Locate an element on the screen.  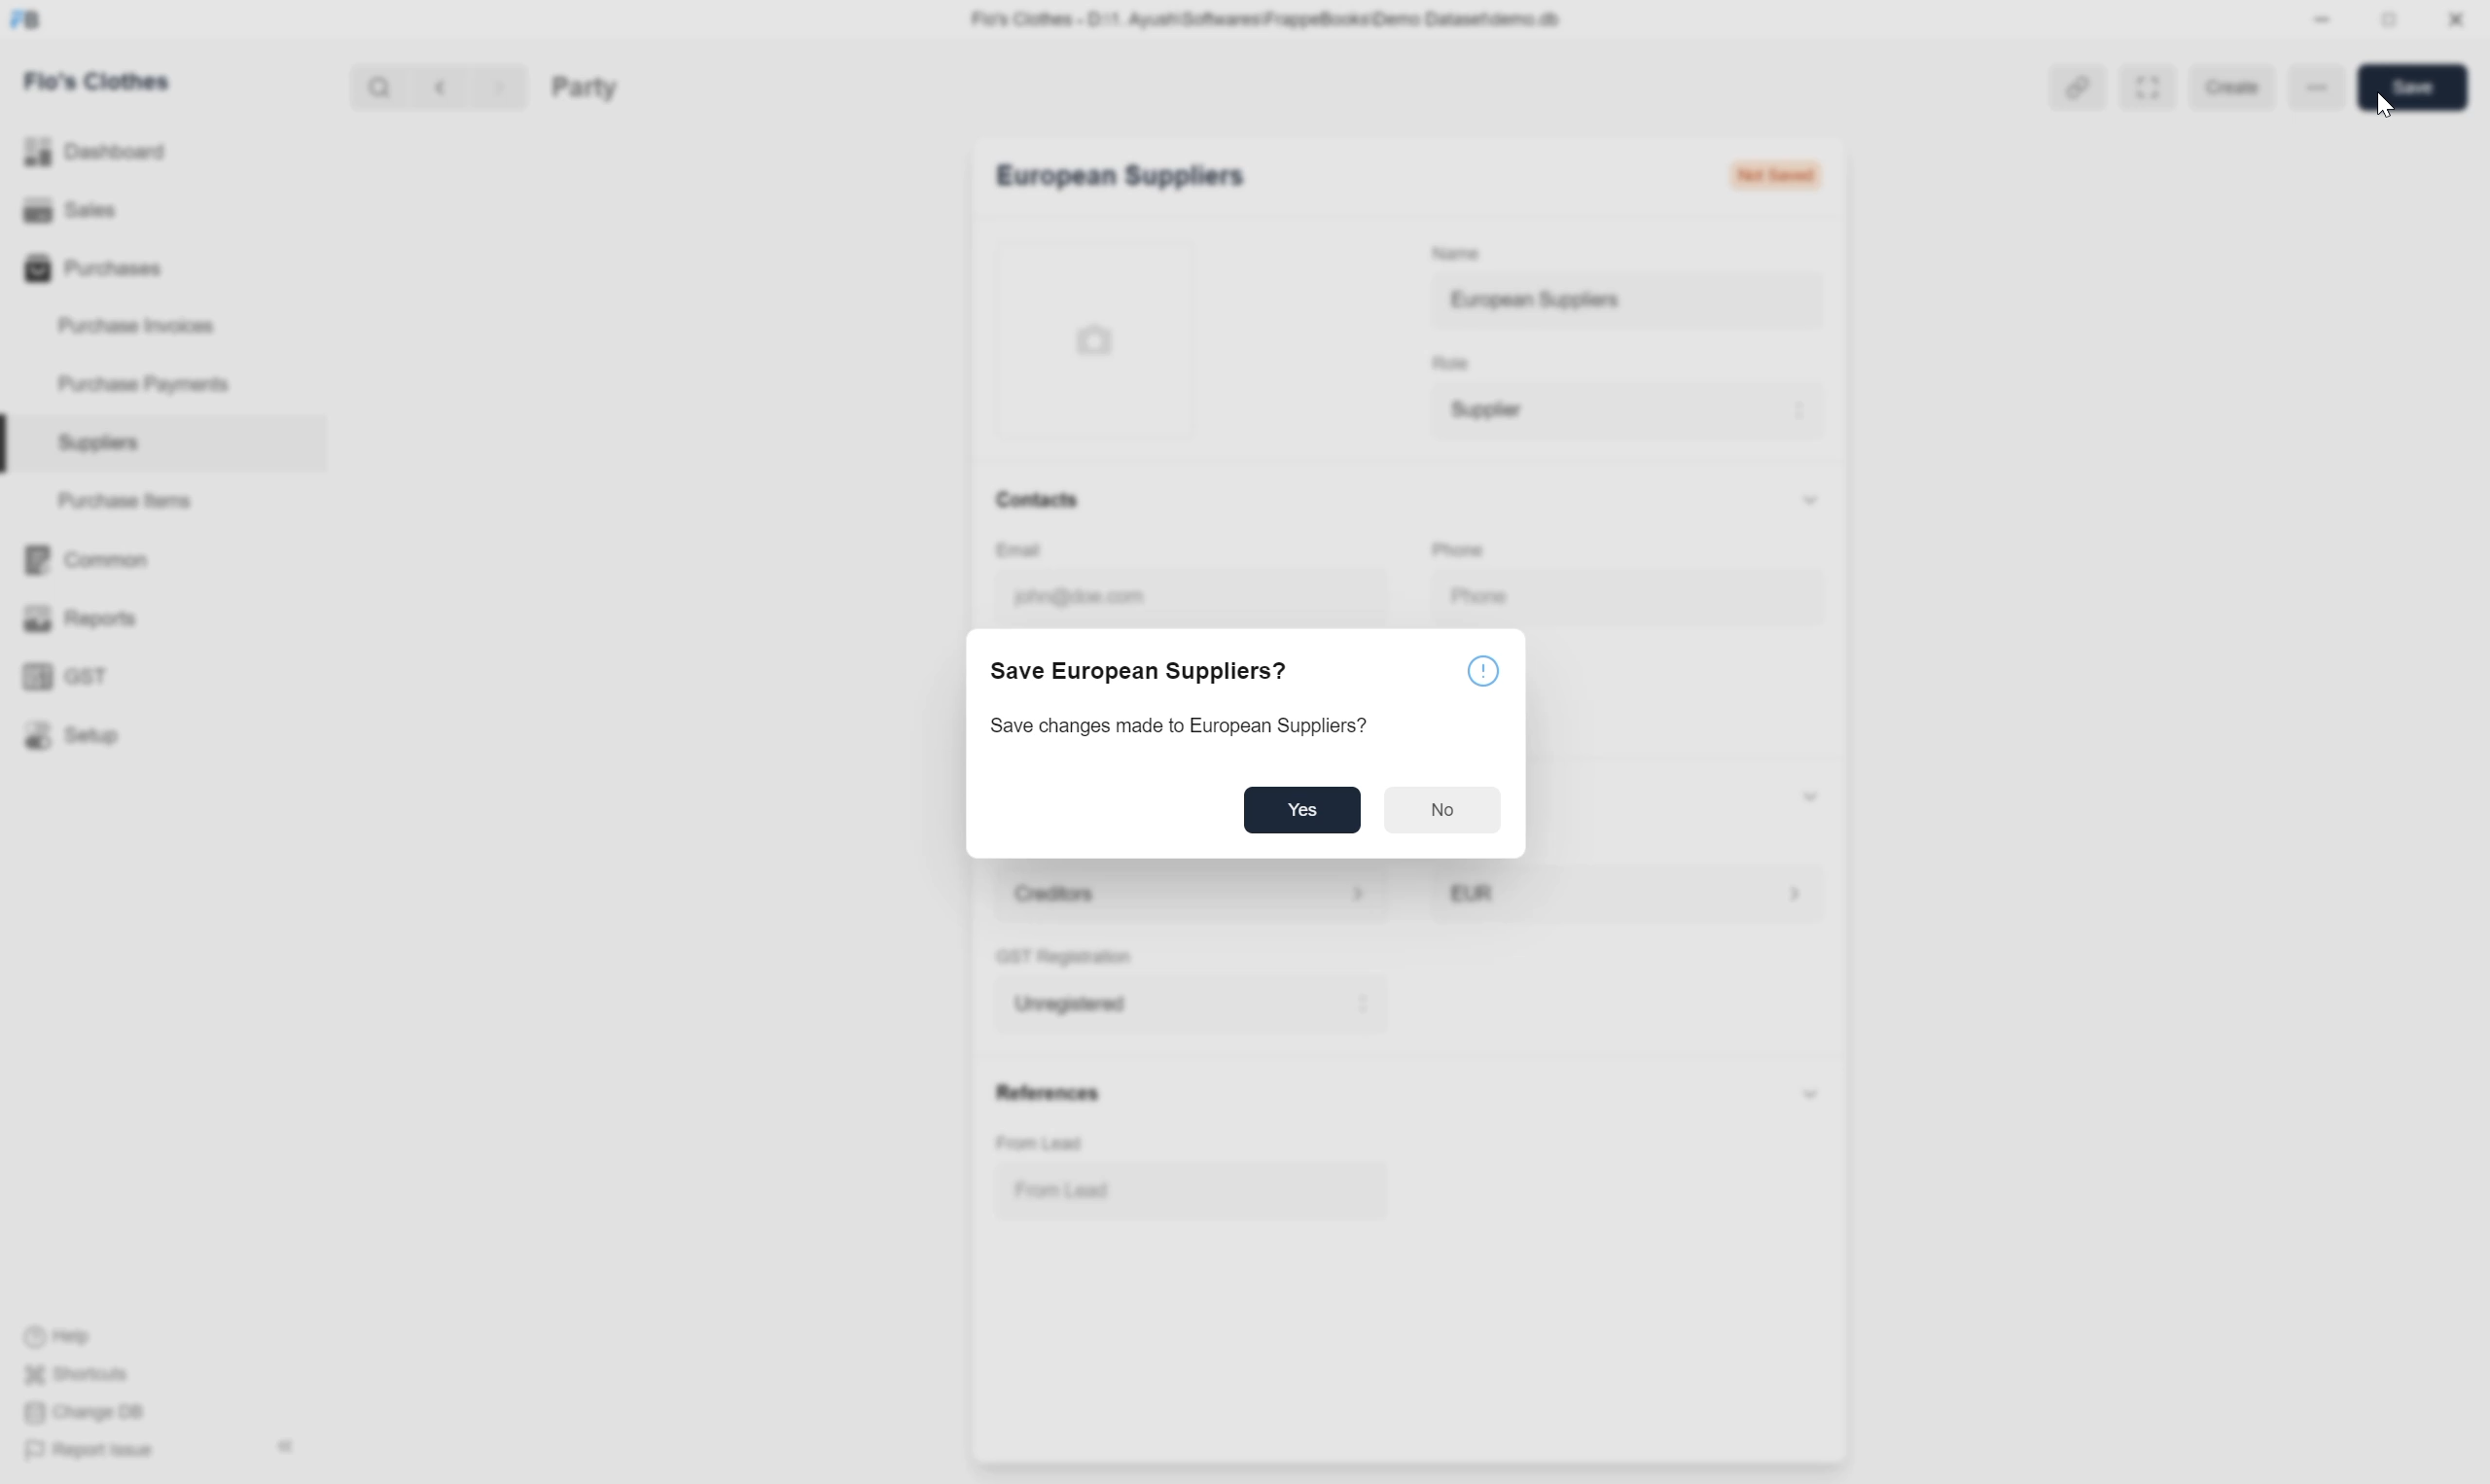
GST Registration is located at coordinates (1076, 955).